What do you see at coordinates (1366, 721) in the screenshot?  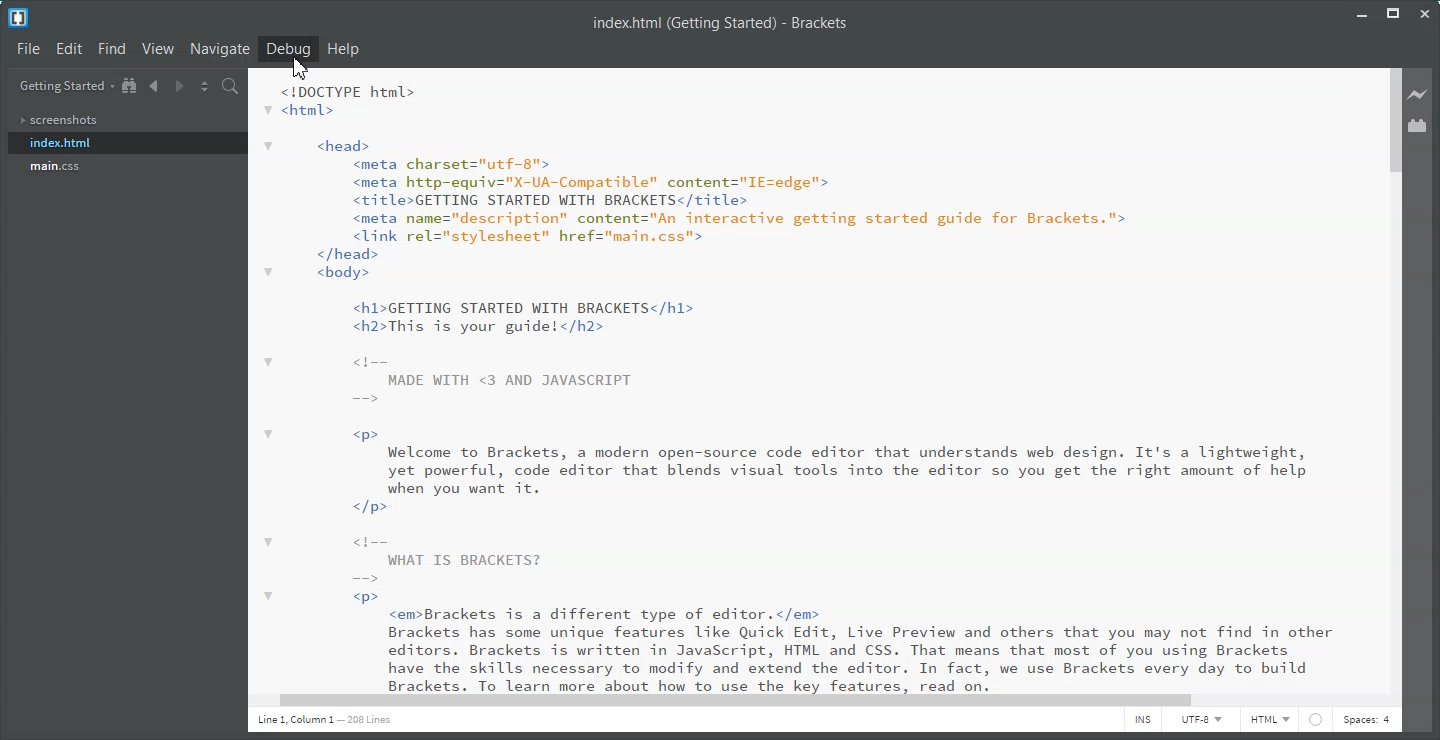 I see `Spaces: 4` at bounding box center [1366, 721].